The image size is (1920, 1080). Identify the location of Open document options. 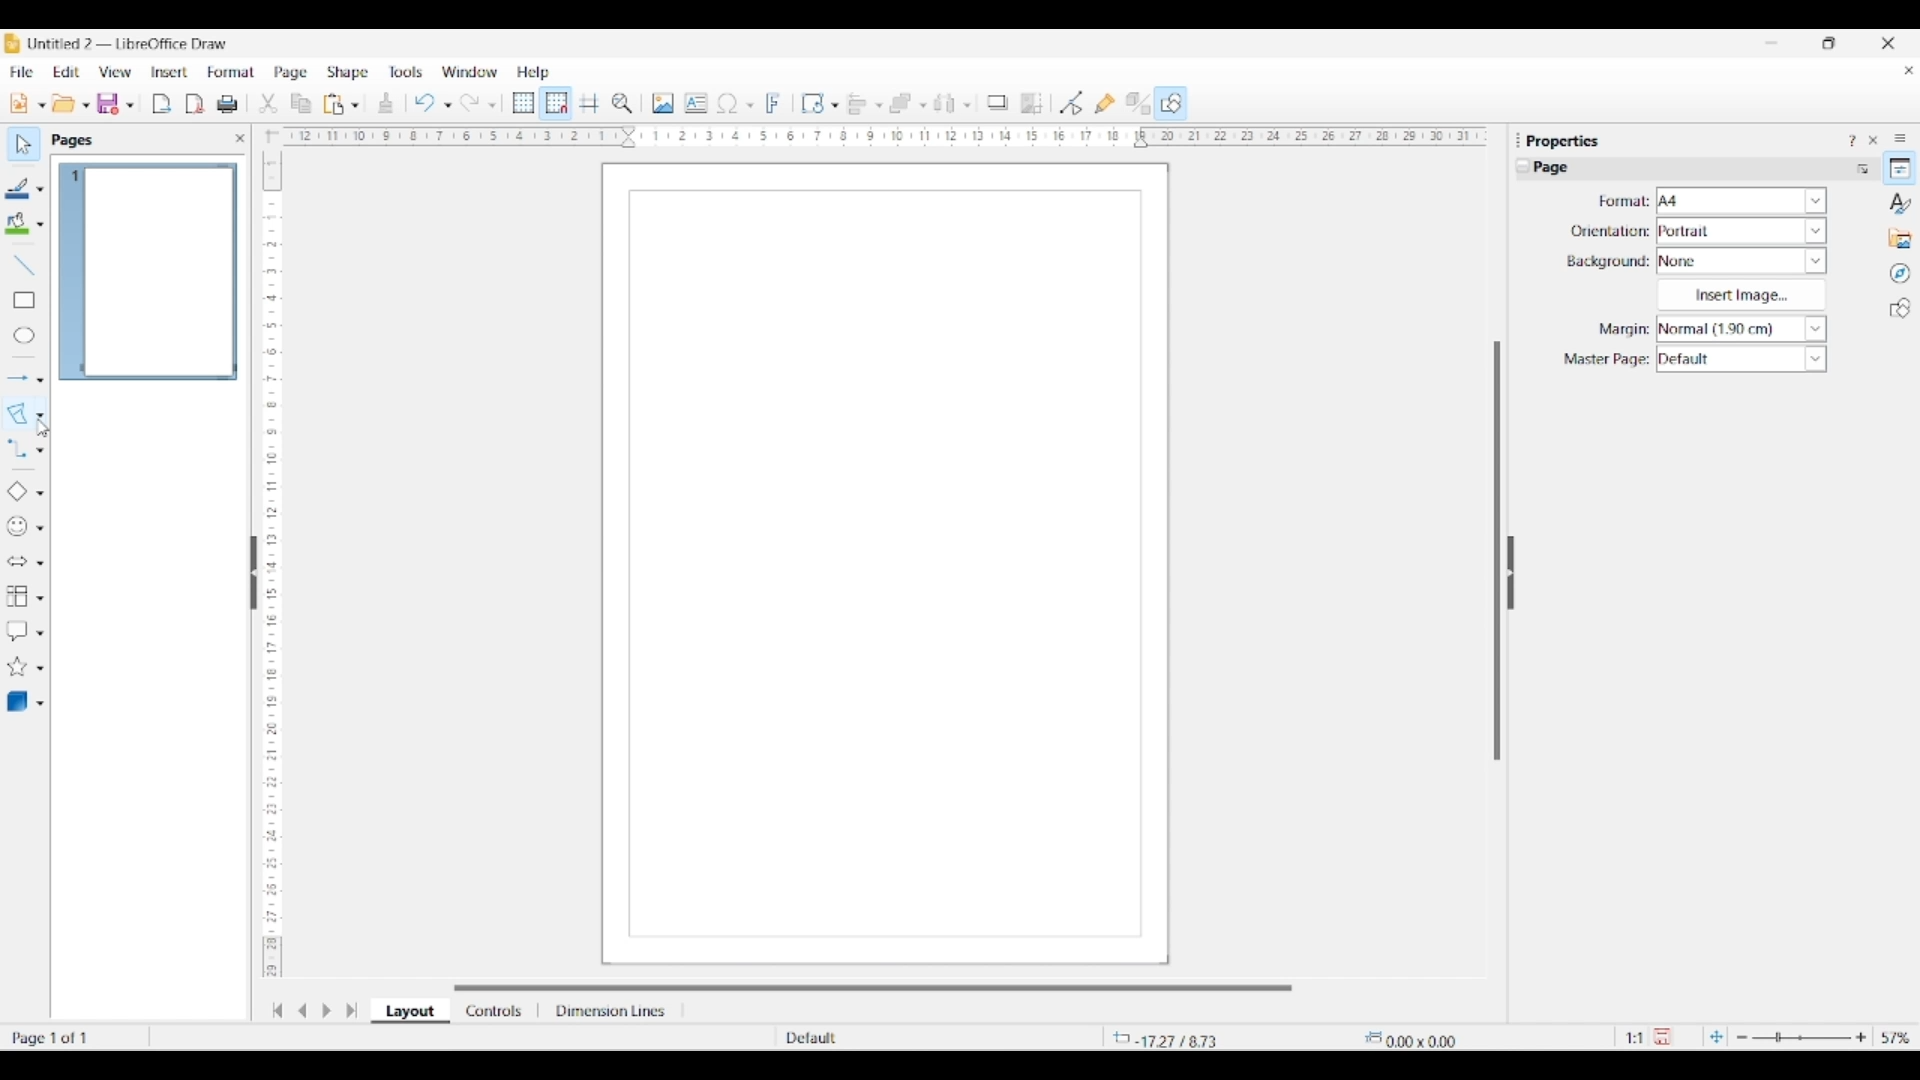
(85, 106).